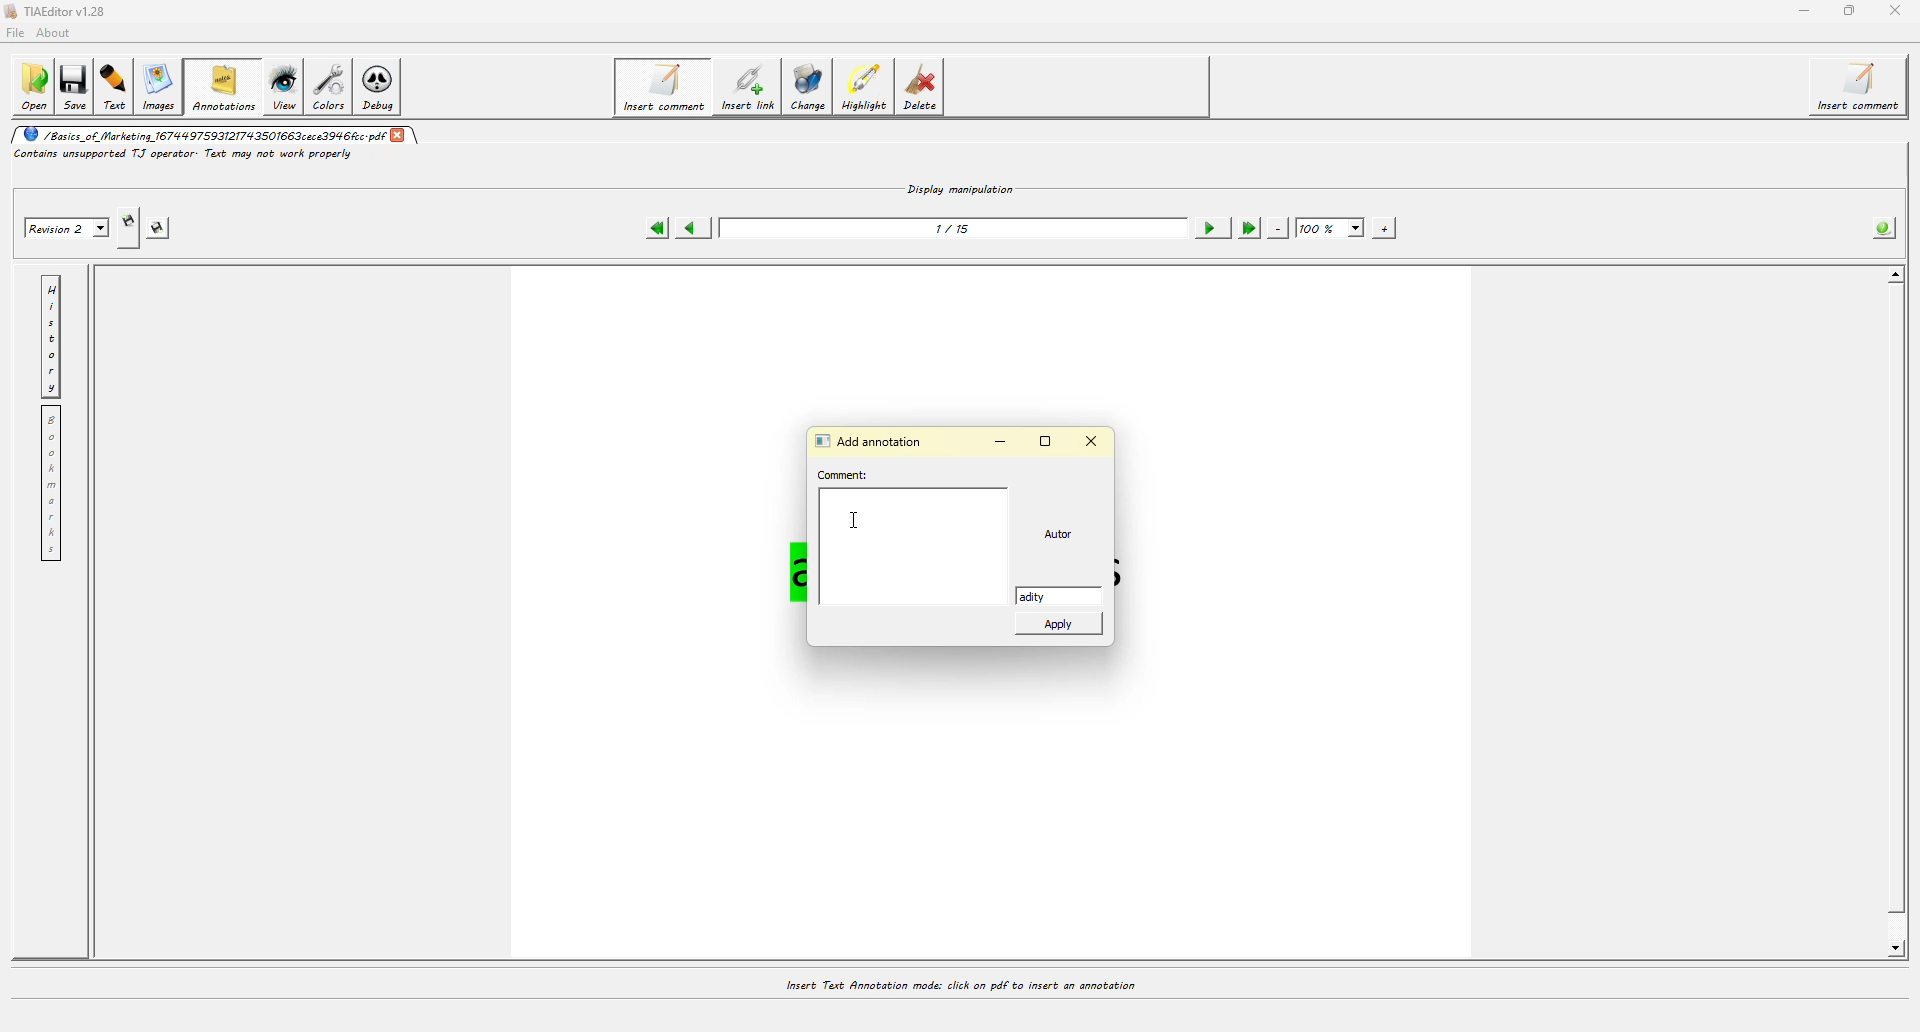 The width and height of the screenshot is (1920, 1032). I want to click on file, so click(18, 31).